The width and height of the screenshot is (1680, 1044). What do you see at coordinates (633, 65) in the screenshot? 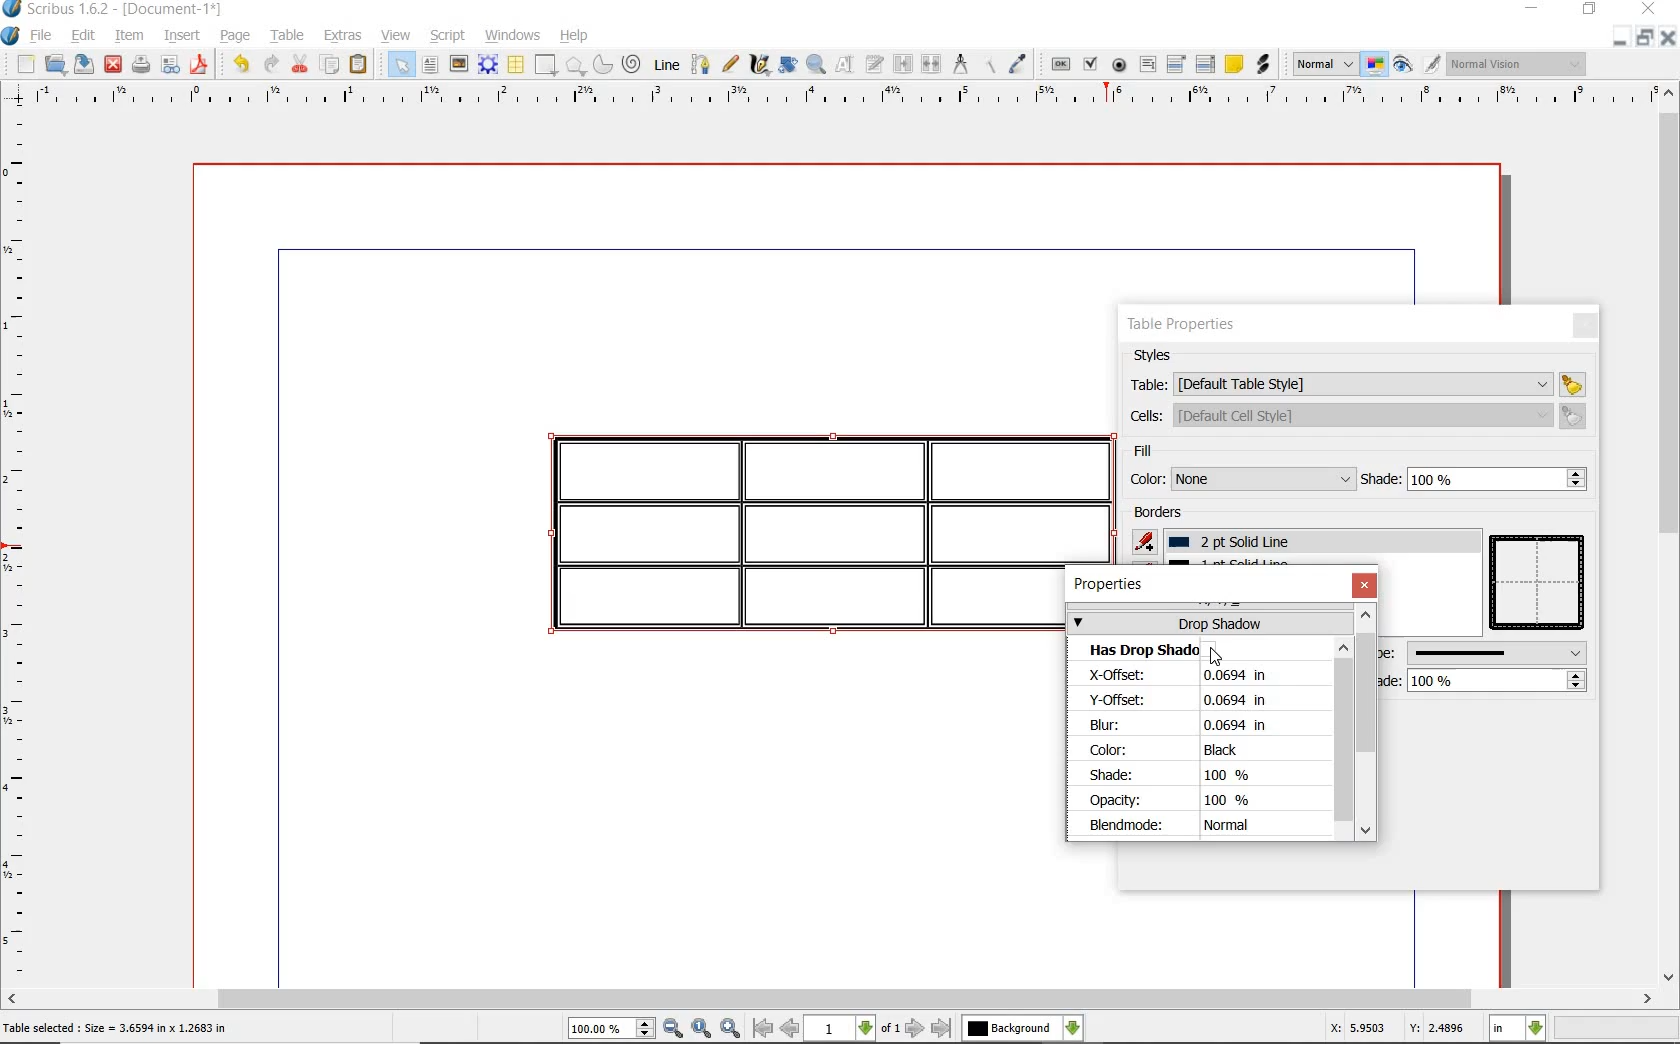
I see `spiral` at bounding box center [633, 65].